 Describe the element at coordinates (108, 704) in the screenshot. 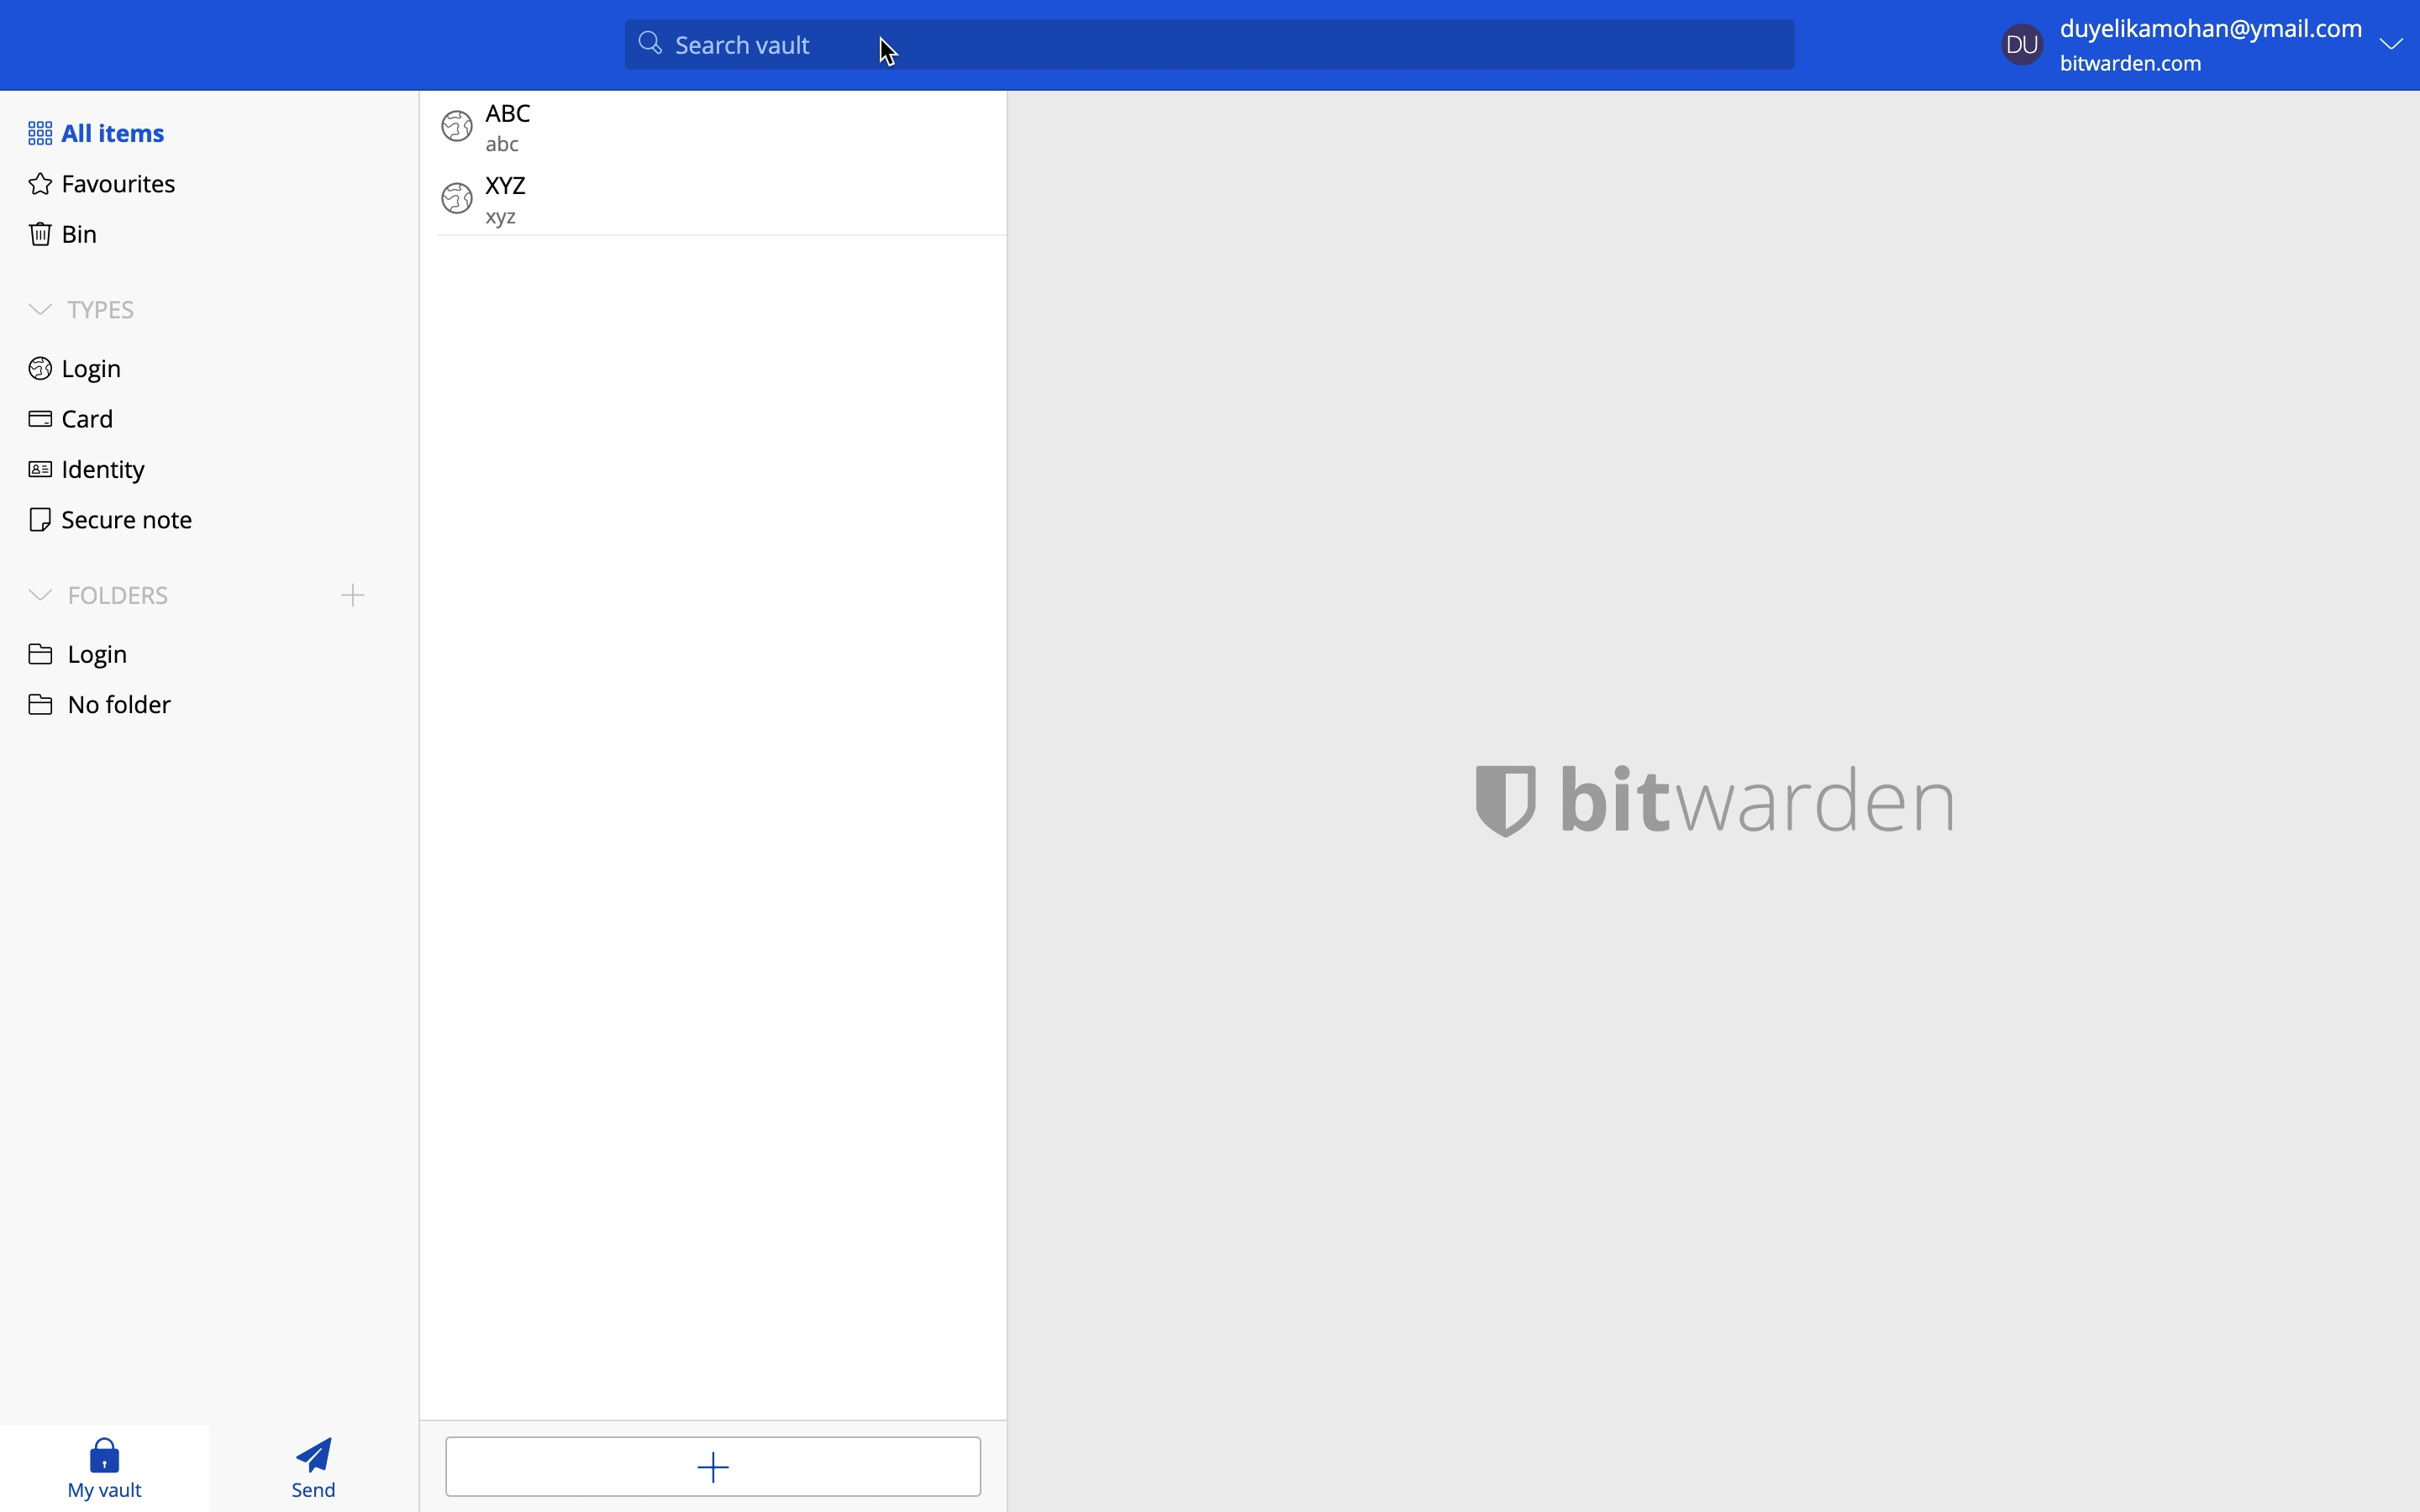

I see `no folder` at that location.